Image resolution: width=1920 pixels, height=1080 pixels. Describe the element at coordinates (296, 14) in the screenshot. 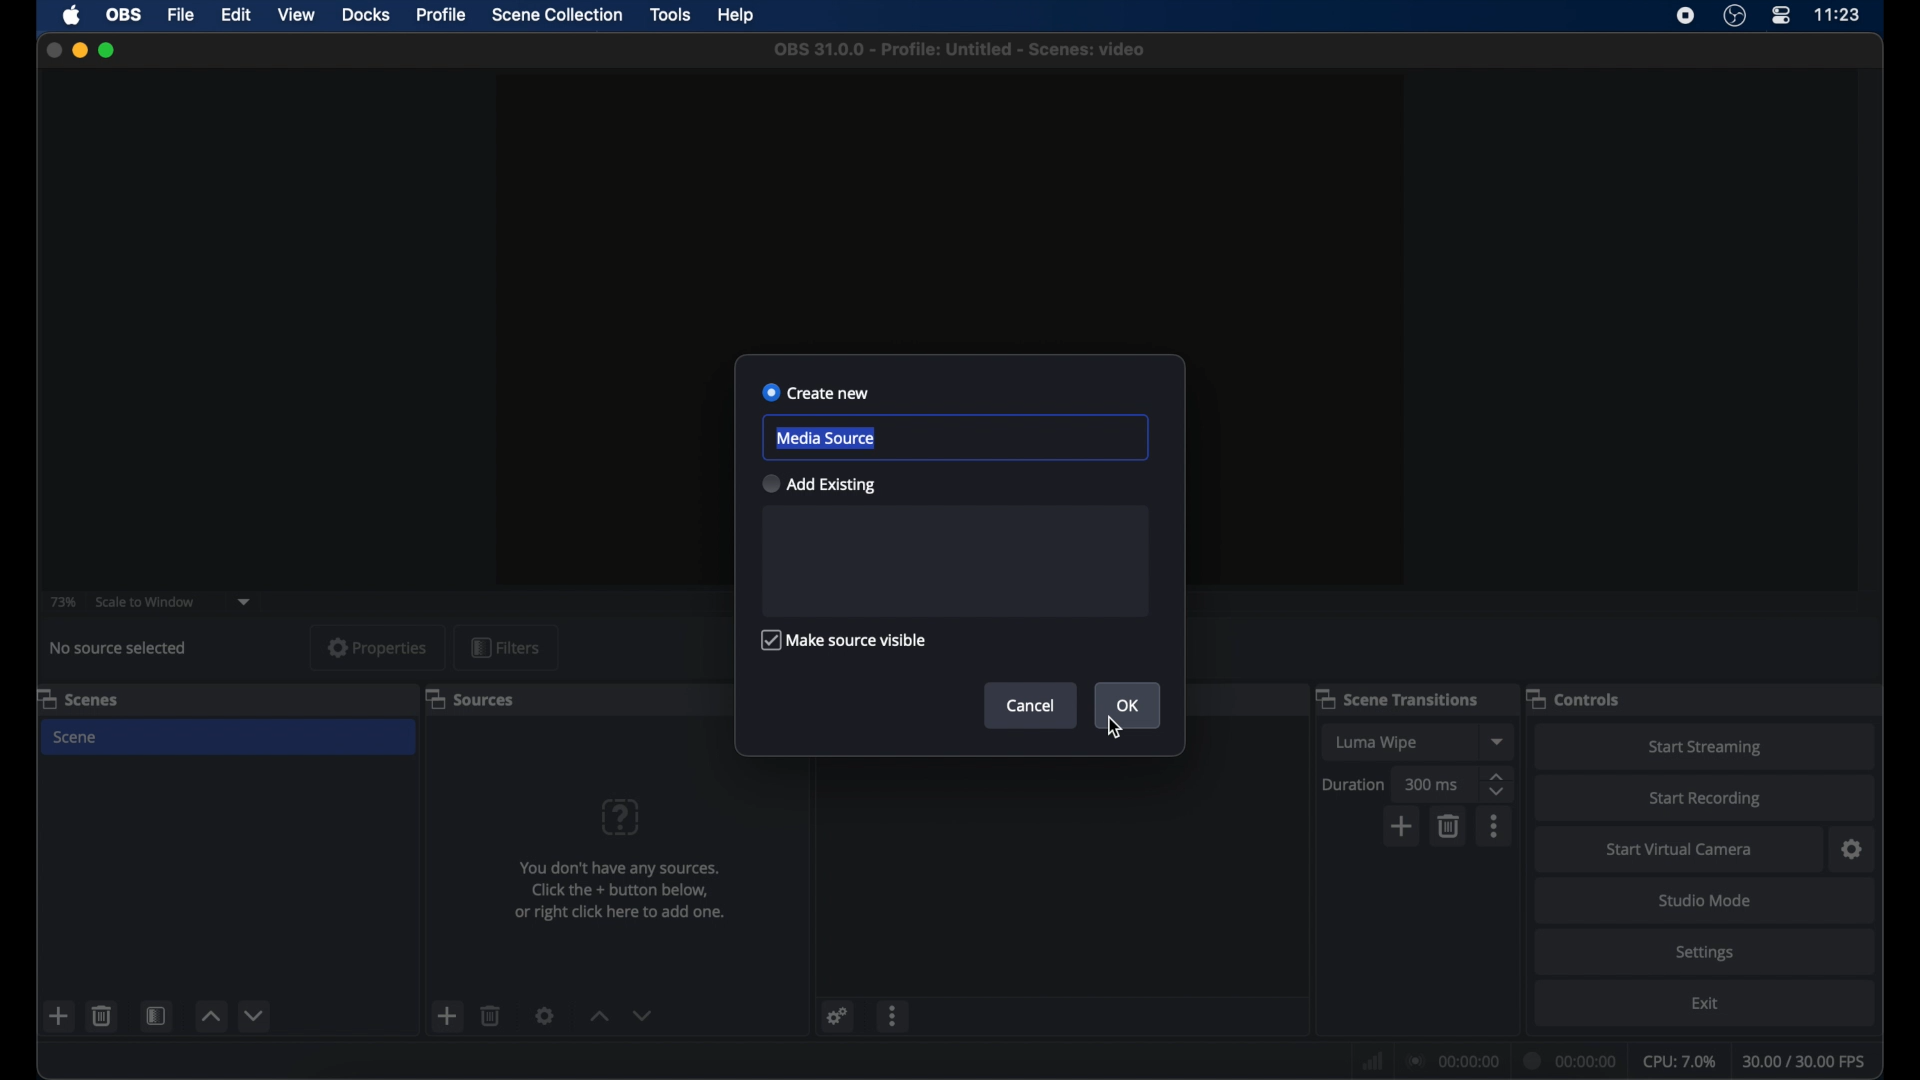

I see `view` at that location.